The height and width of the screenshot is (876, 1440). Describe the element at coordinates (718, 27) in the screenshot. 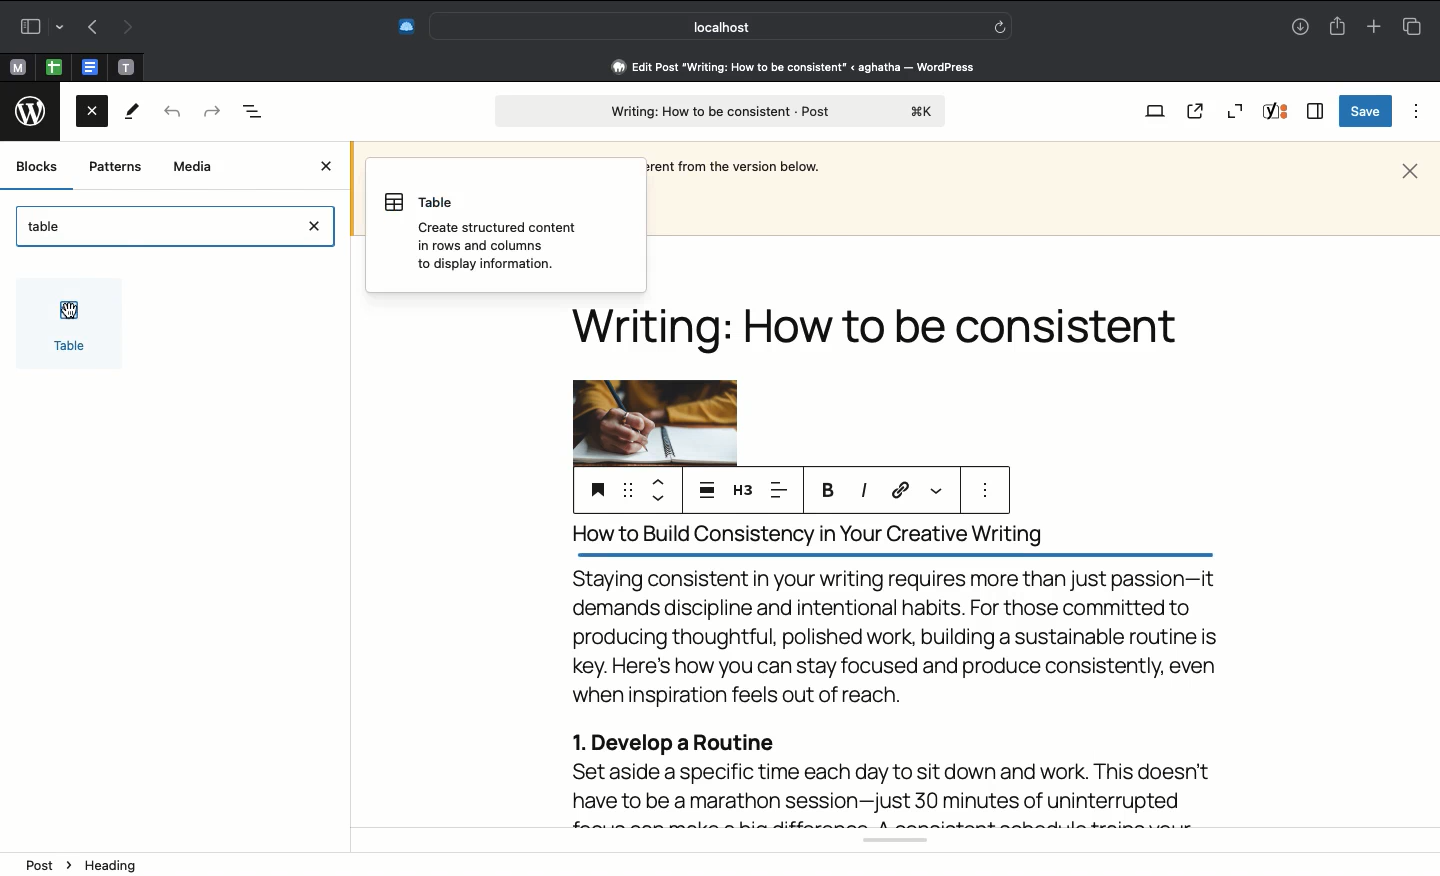

I see `Search address bar` at that location.